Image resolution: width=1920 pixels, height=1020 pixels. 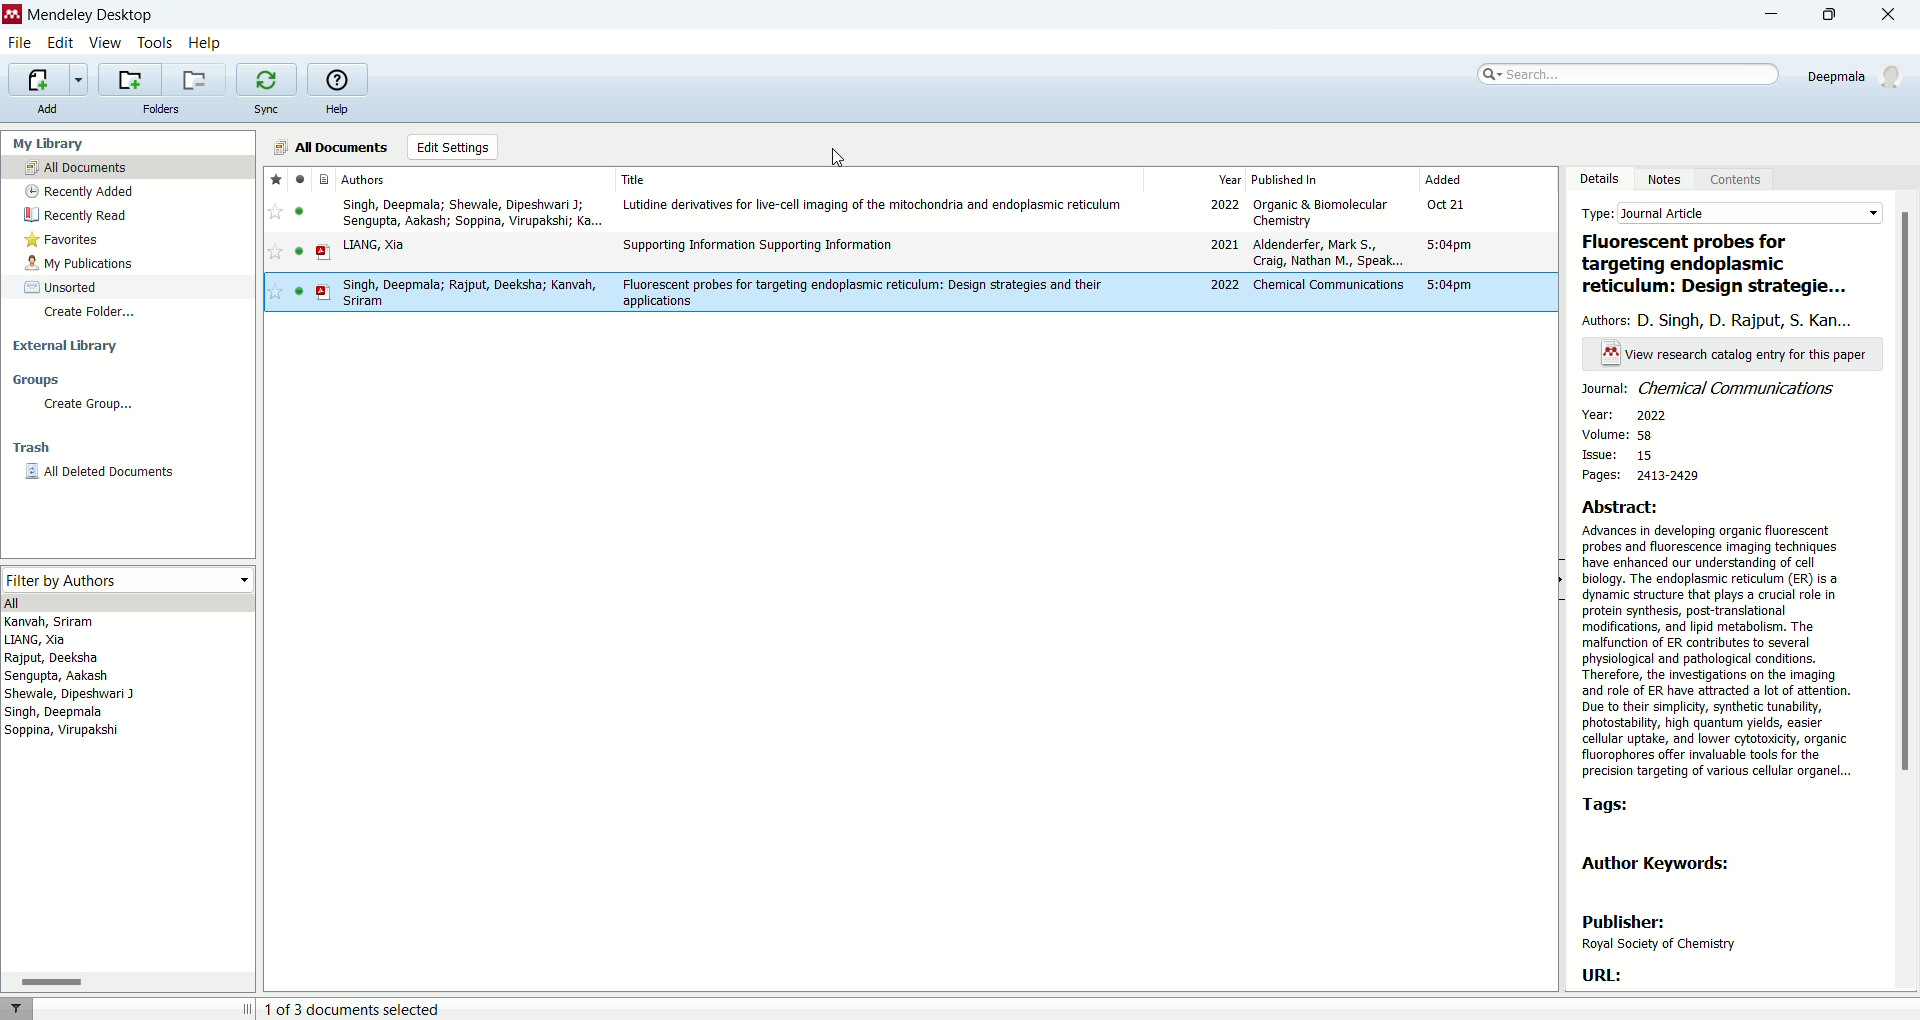 What do you see at coordinates (21, 43) in the screenshot?
I see `file` at bounding box center [21, 43].